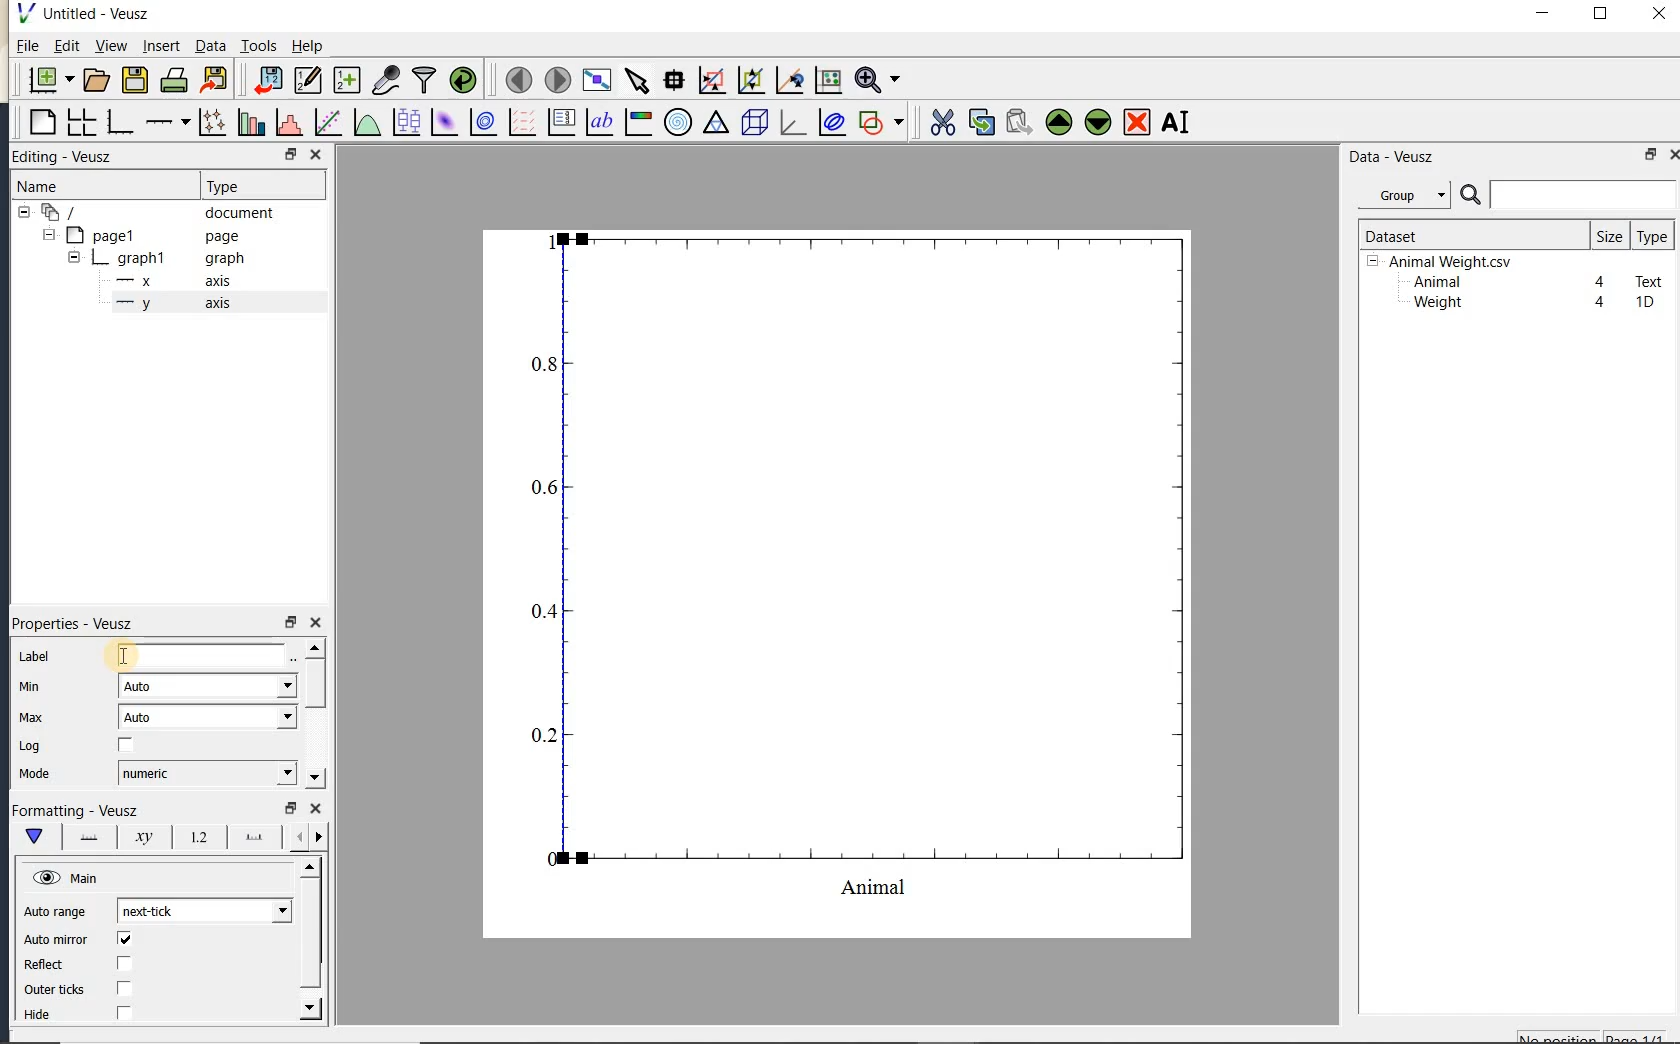 Image resolution: width=1680 pixels, height=1044 pixels. I want to click on close, so click(315, 623).